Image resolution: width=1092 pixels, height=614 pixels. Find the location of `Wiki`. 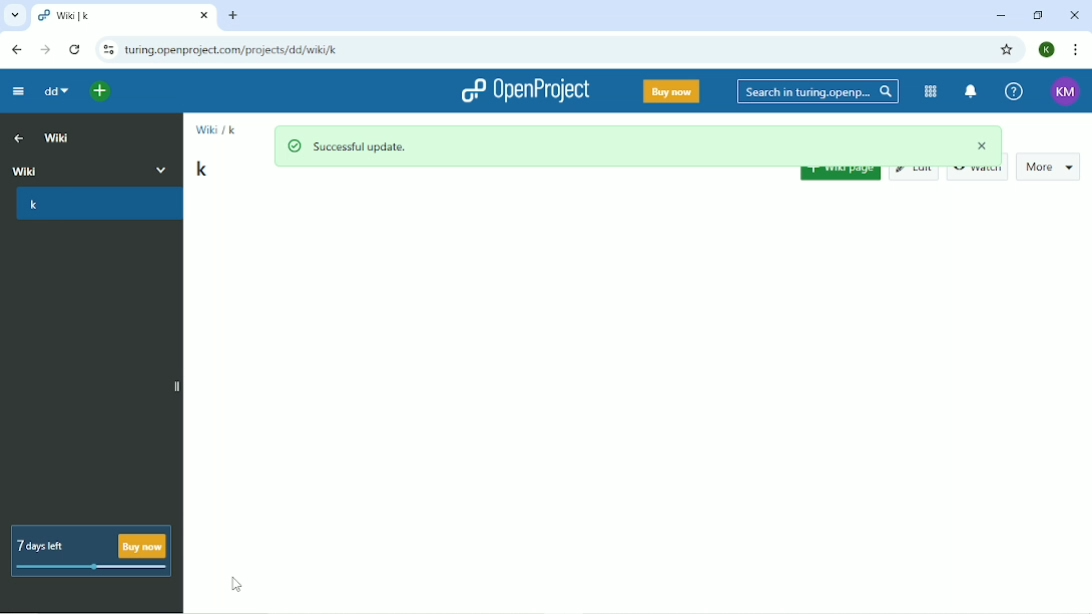

Wiki is located at coordinates (58, 137).